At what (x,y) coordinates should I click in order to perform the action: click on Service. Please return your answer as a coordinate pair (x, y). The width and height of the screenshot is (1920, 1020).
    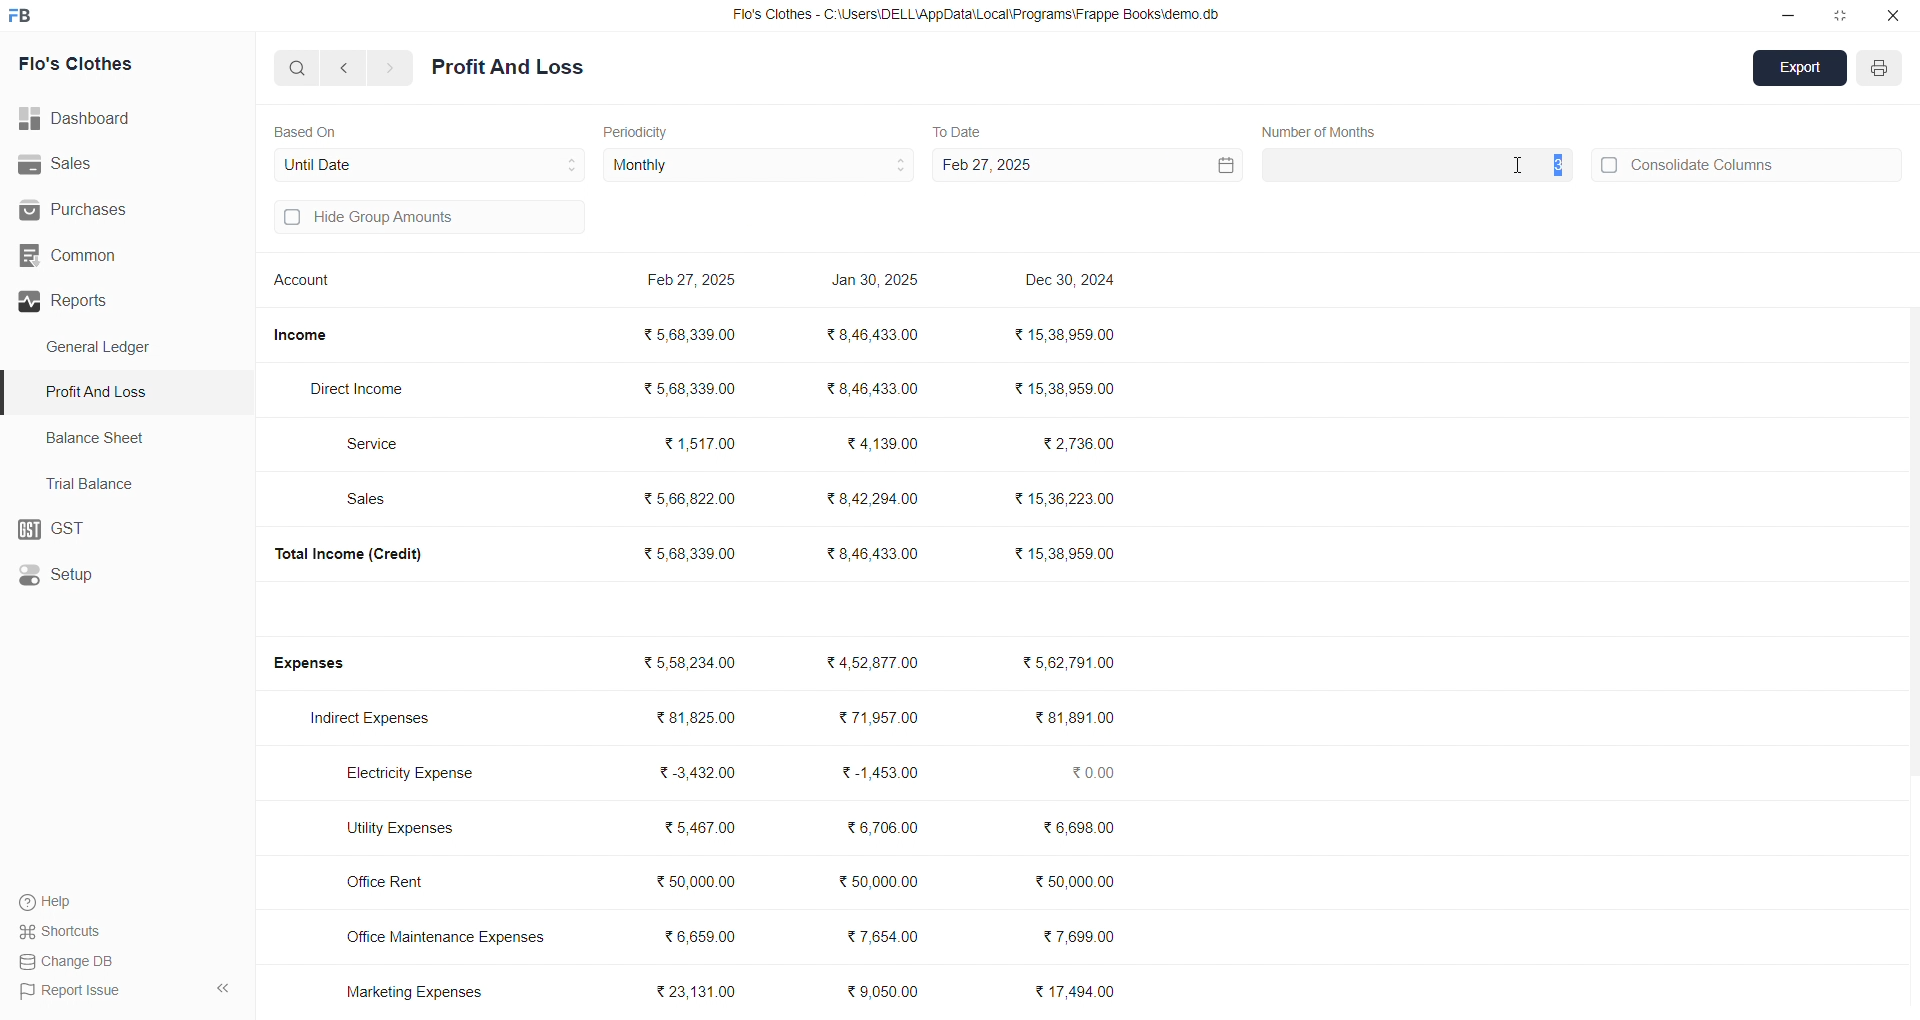
    Looking at the image, I should click on (383, 443).